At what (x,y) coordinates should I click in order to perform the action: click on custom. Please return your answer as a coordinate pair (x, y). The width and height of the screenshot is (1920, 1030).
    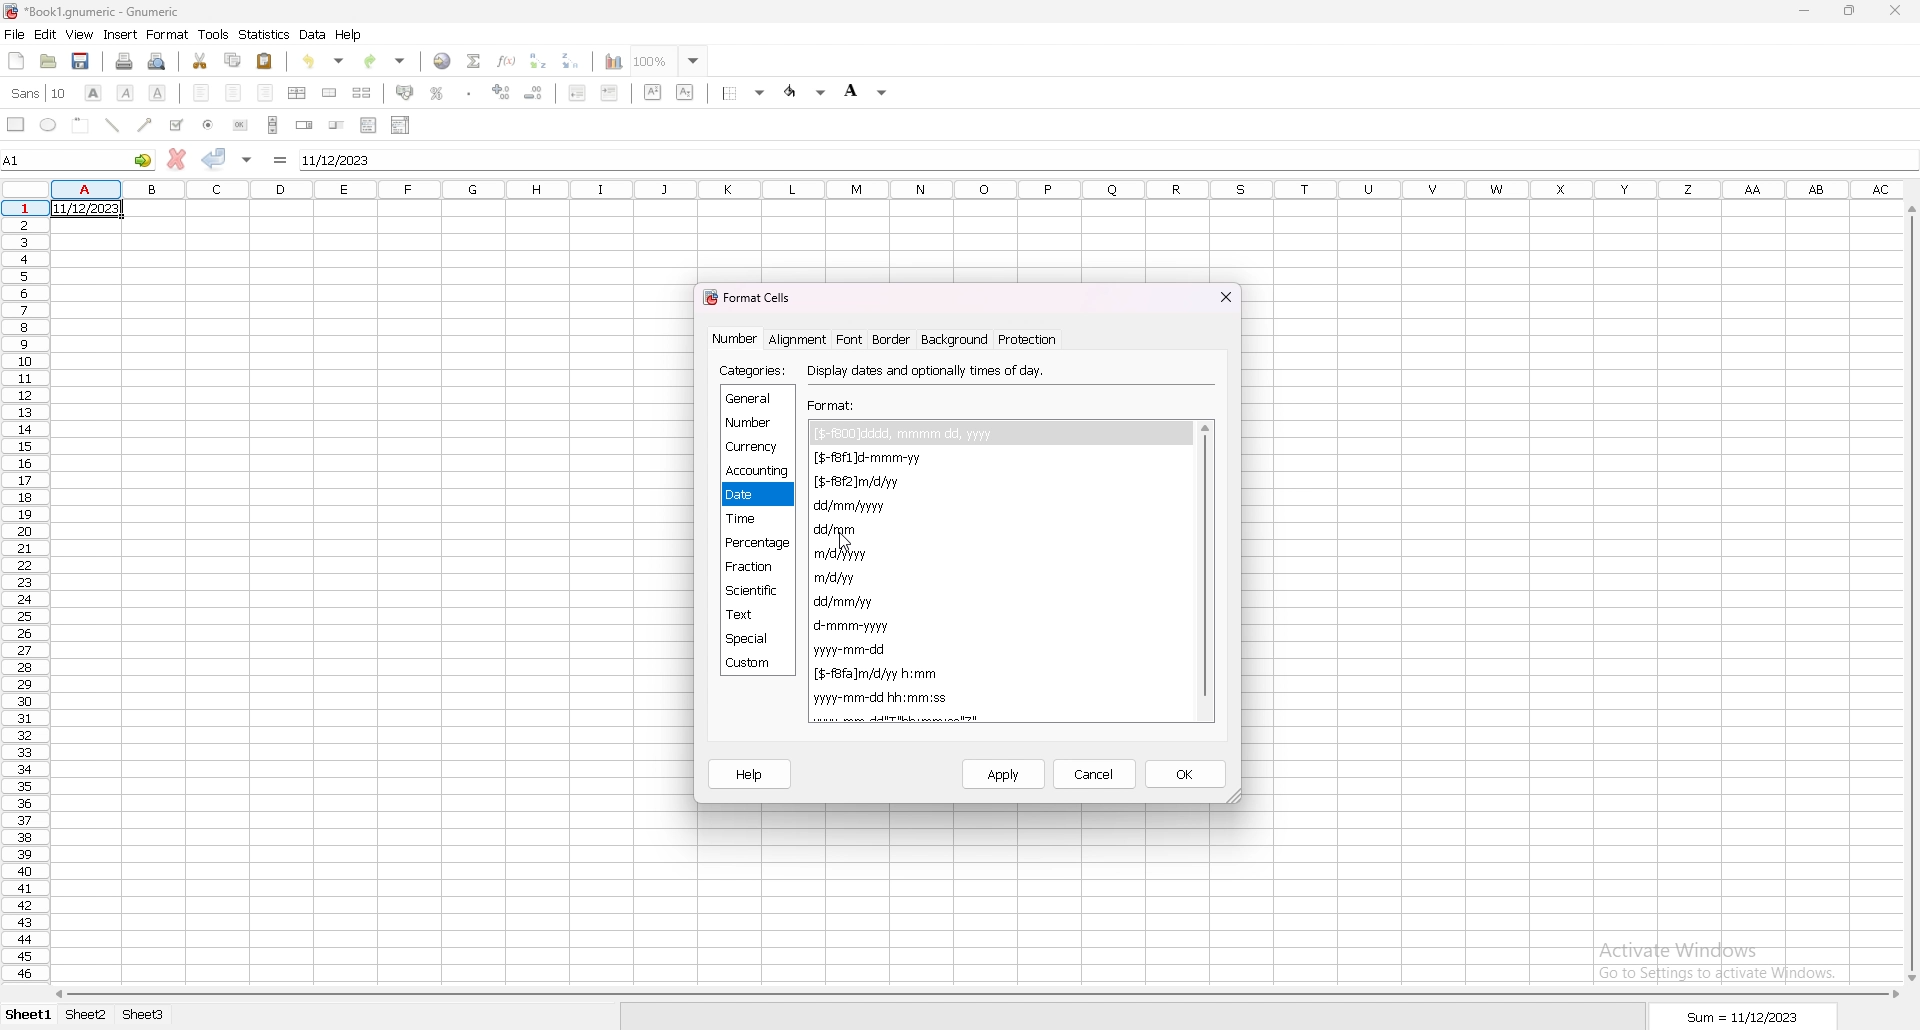
    Looking at the image, I should click on (754, 664).